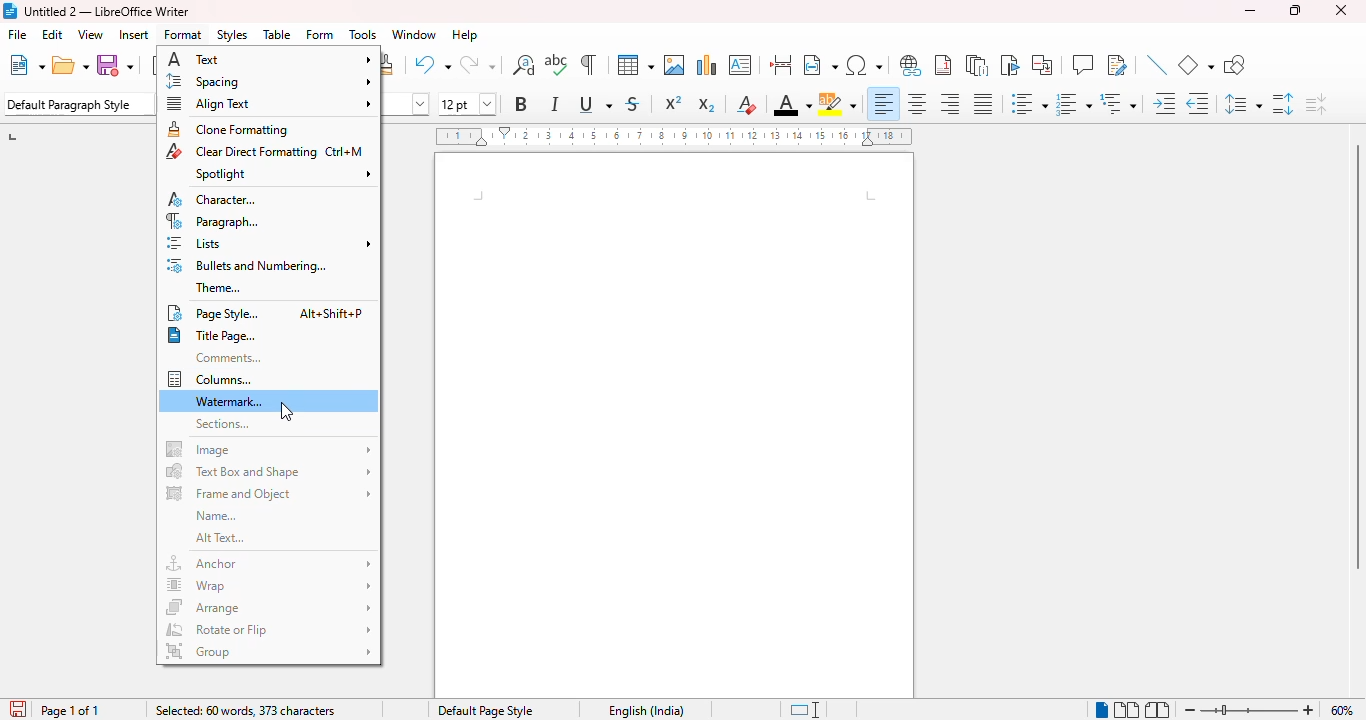 The width and height of the screenshot is (1366, 720). I want to click on insert chart, so click(707, 64).